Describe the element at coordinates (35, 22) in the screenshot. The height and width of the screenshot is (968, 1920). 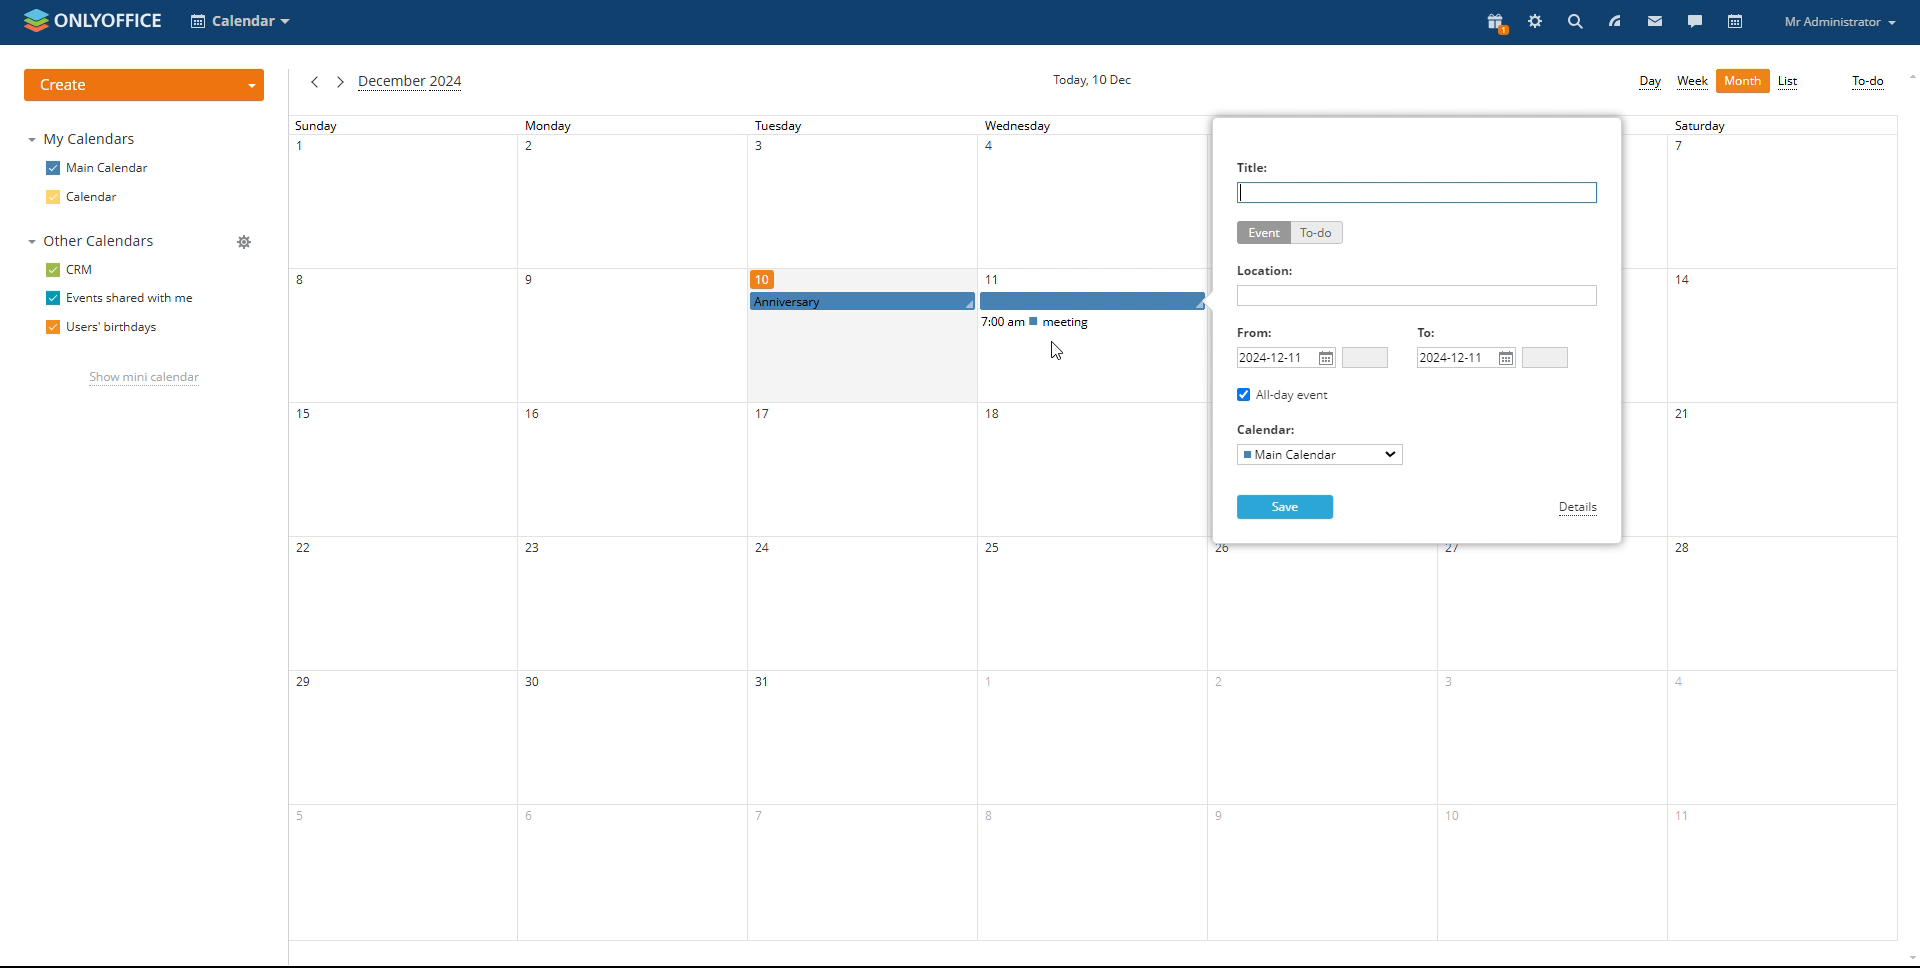
I see `onlyoffice logo` at that location.